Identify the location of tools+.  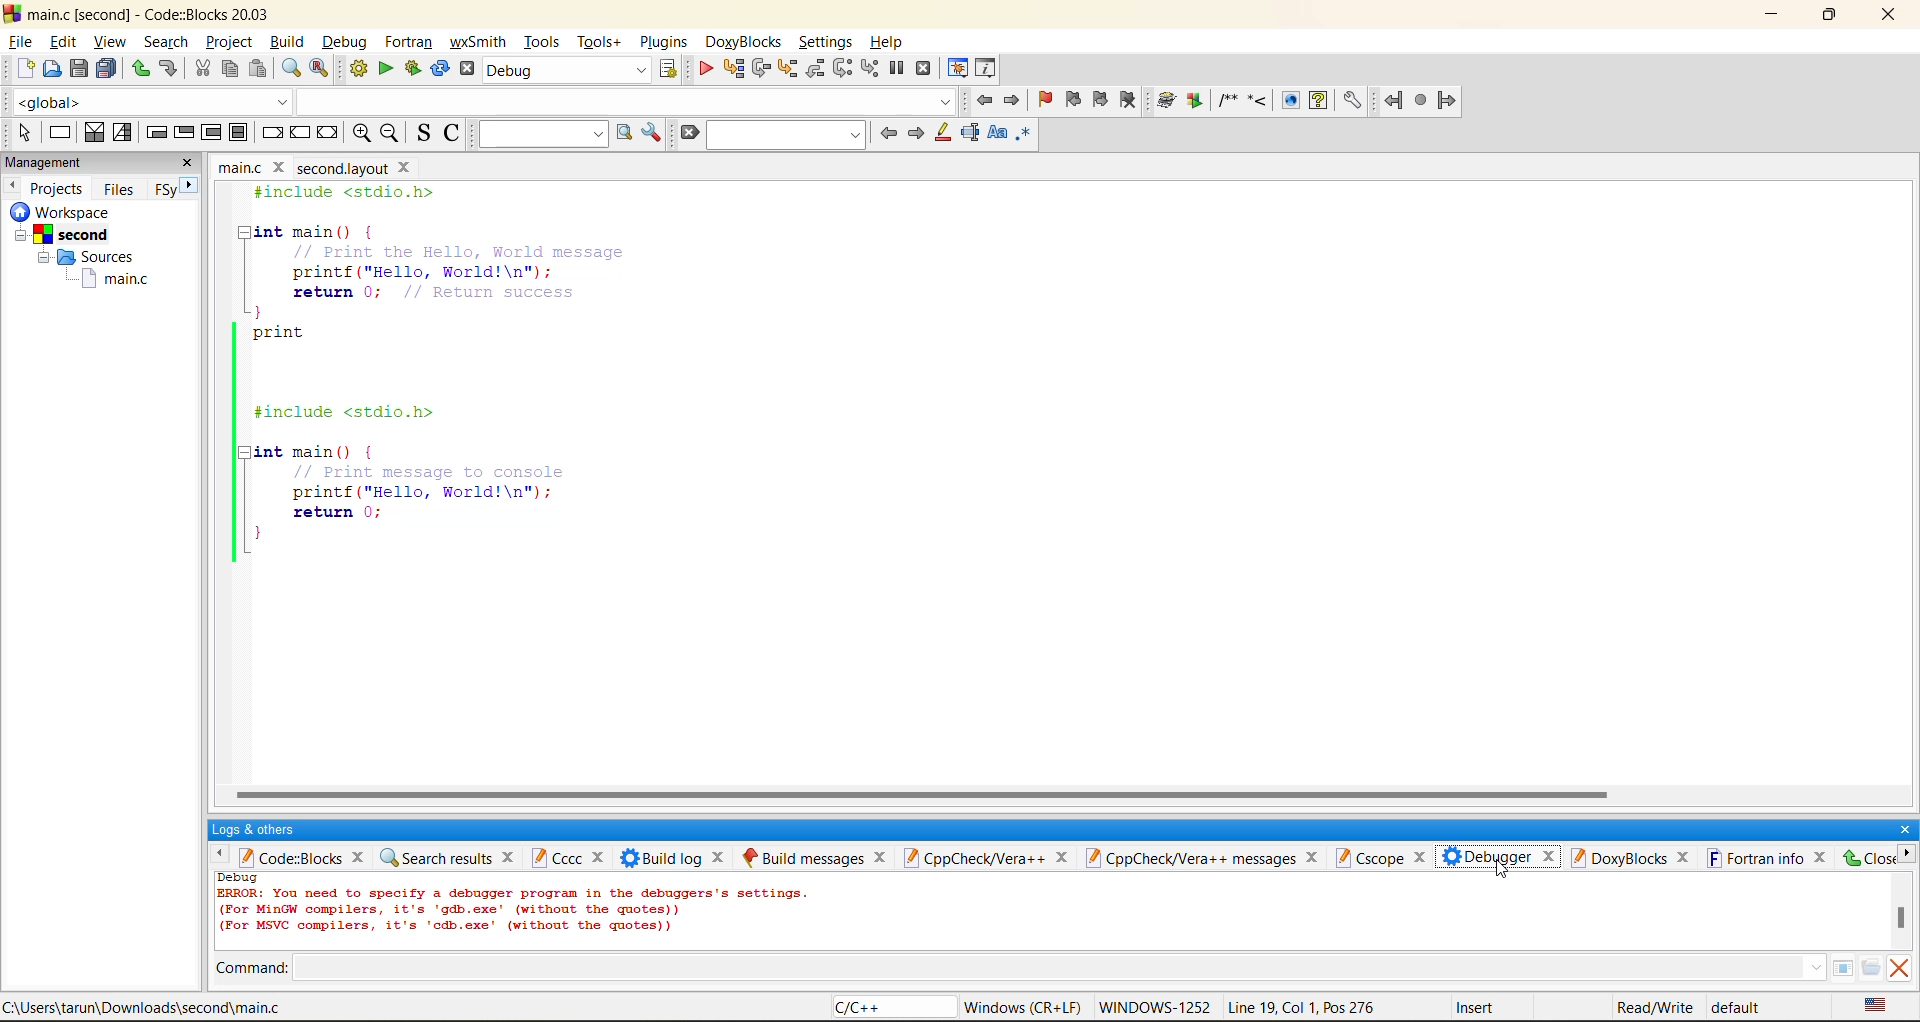
(600, 42).